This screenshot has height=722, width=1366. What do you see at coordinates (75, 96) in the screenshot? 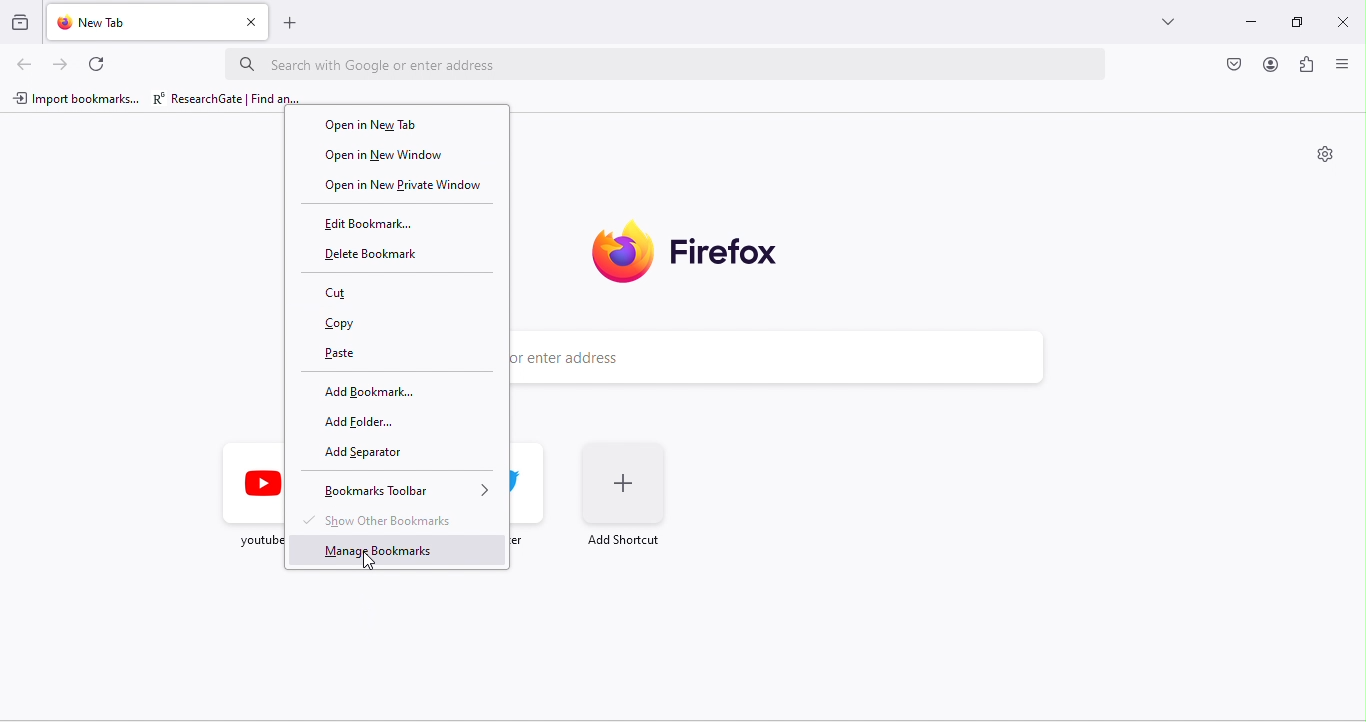
I see `import bookmarks` at bounding box center [75, 96].